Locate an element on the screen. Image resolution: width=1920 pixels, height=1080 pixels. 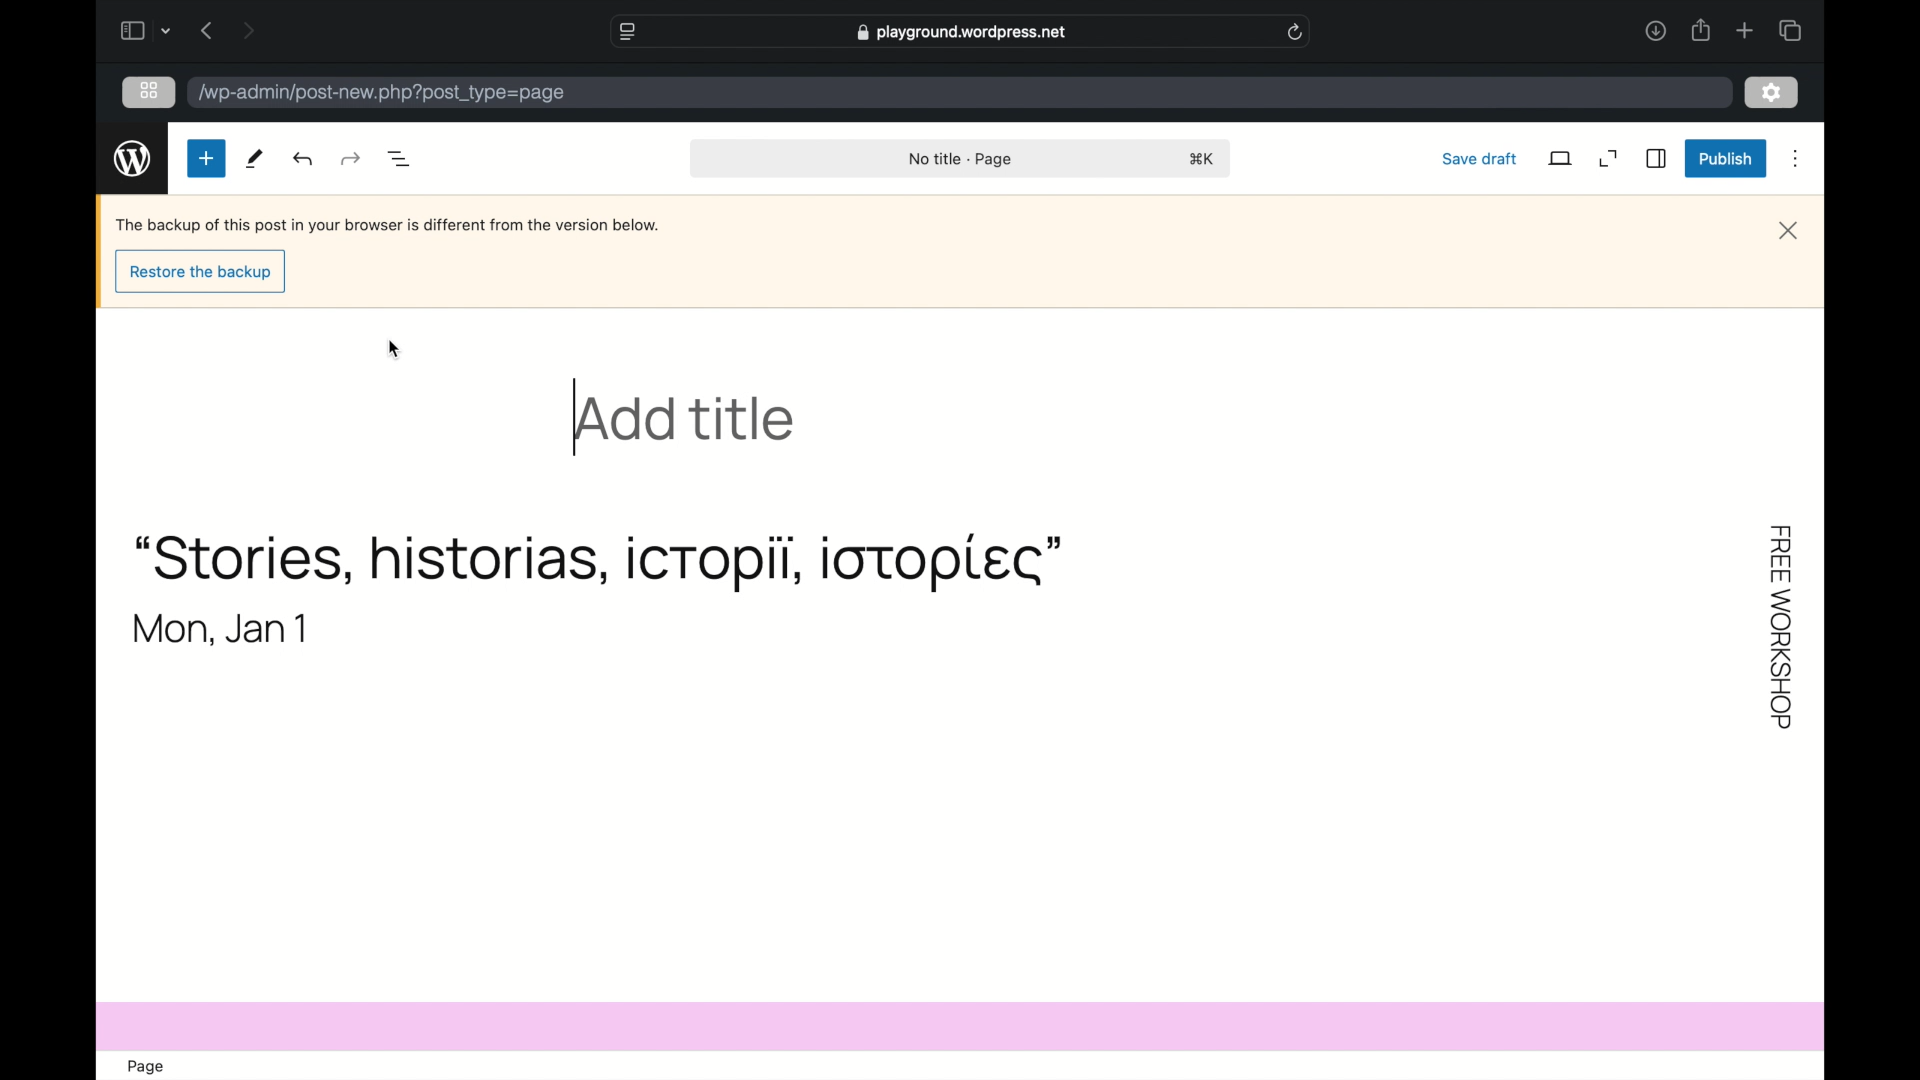
save draft is located at coordinates (1481, 158).